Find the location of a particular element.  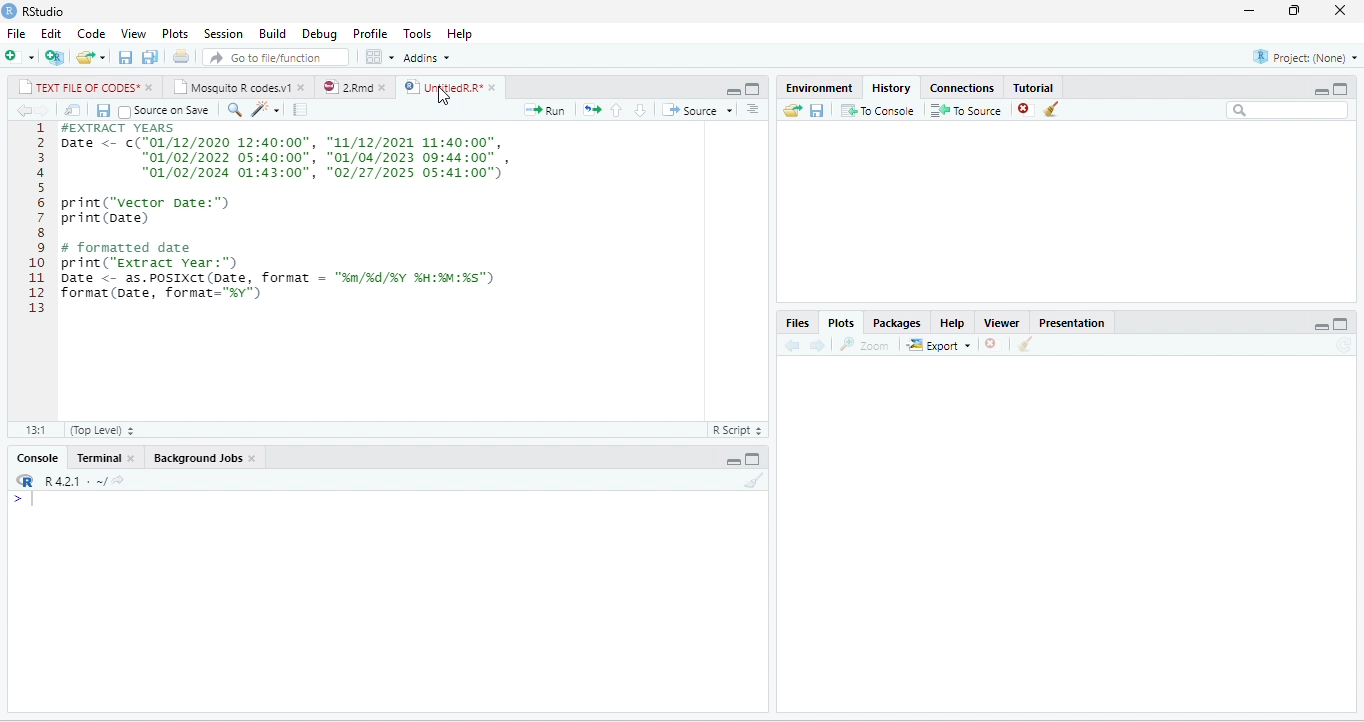

Mosquito R codes.v1 is located at coordinates (232, 87).